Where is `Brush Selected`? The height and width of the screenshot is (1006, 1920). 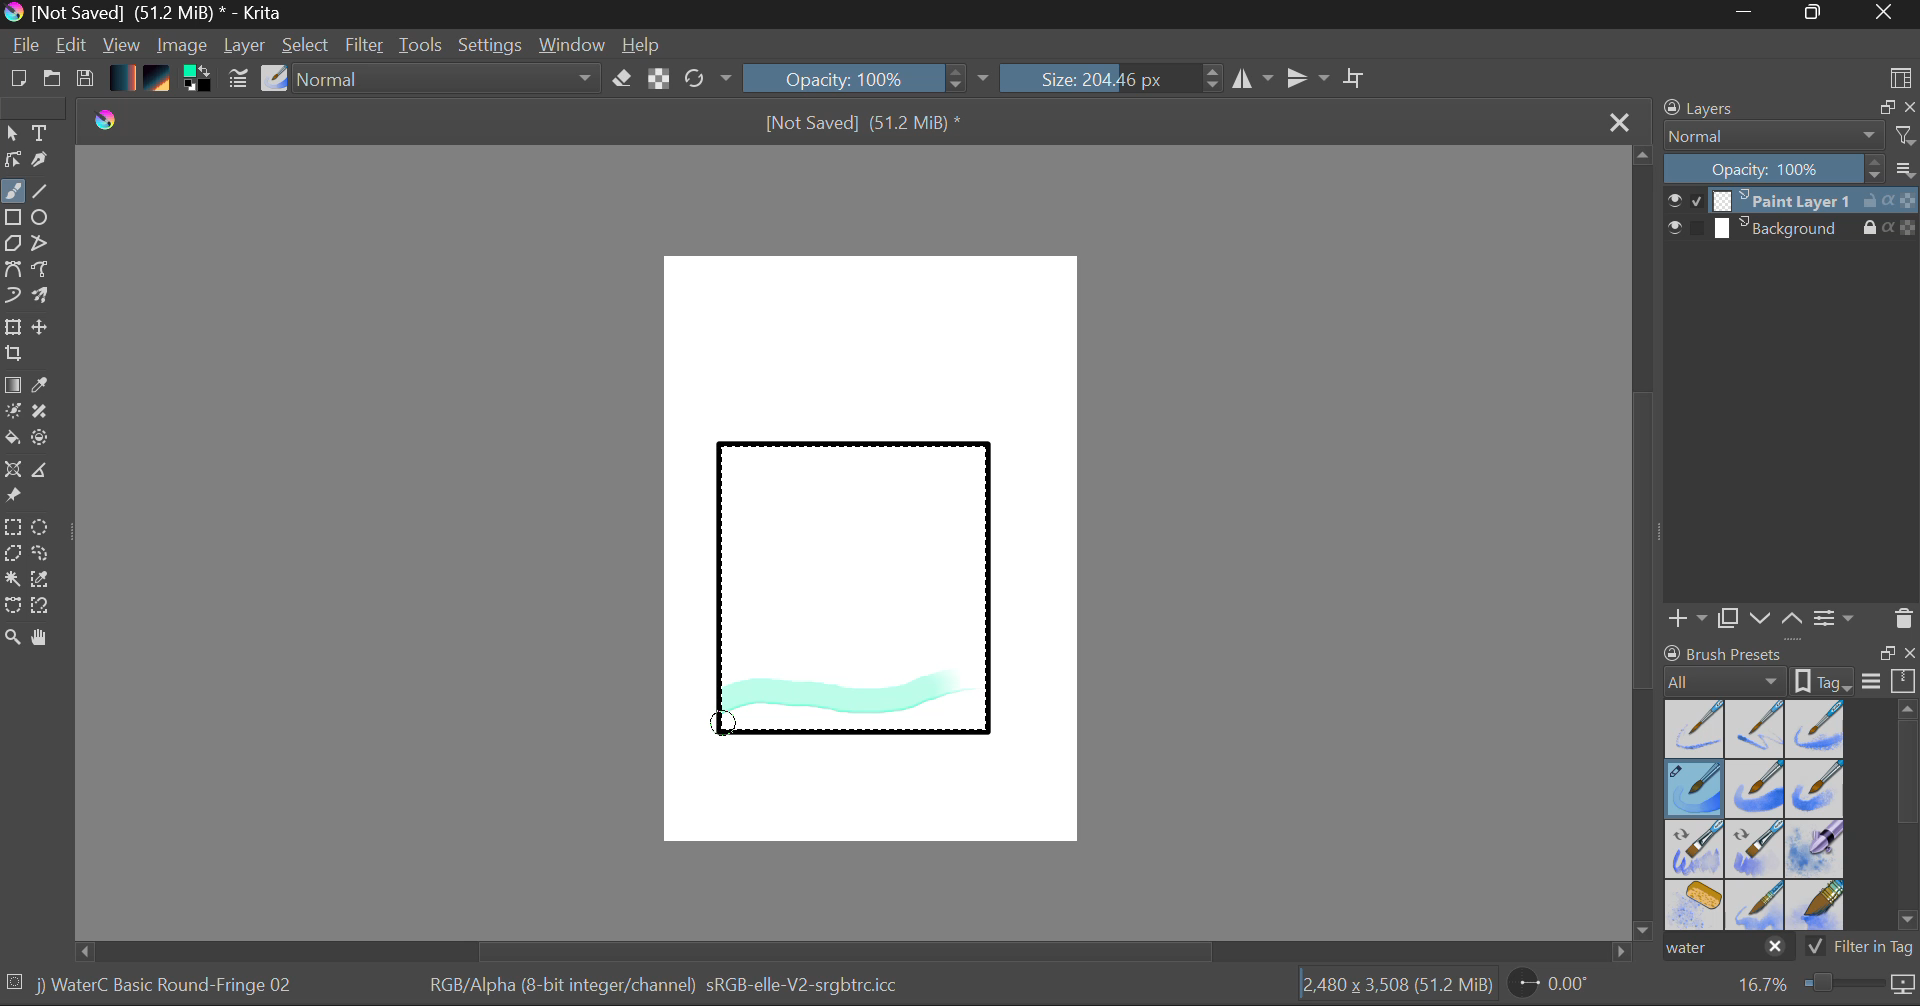 Brush Selected is located at coordinates (168, 987).